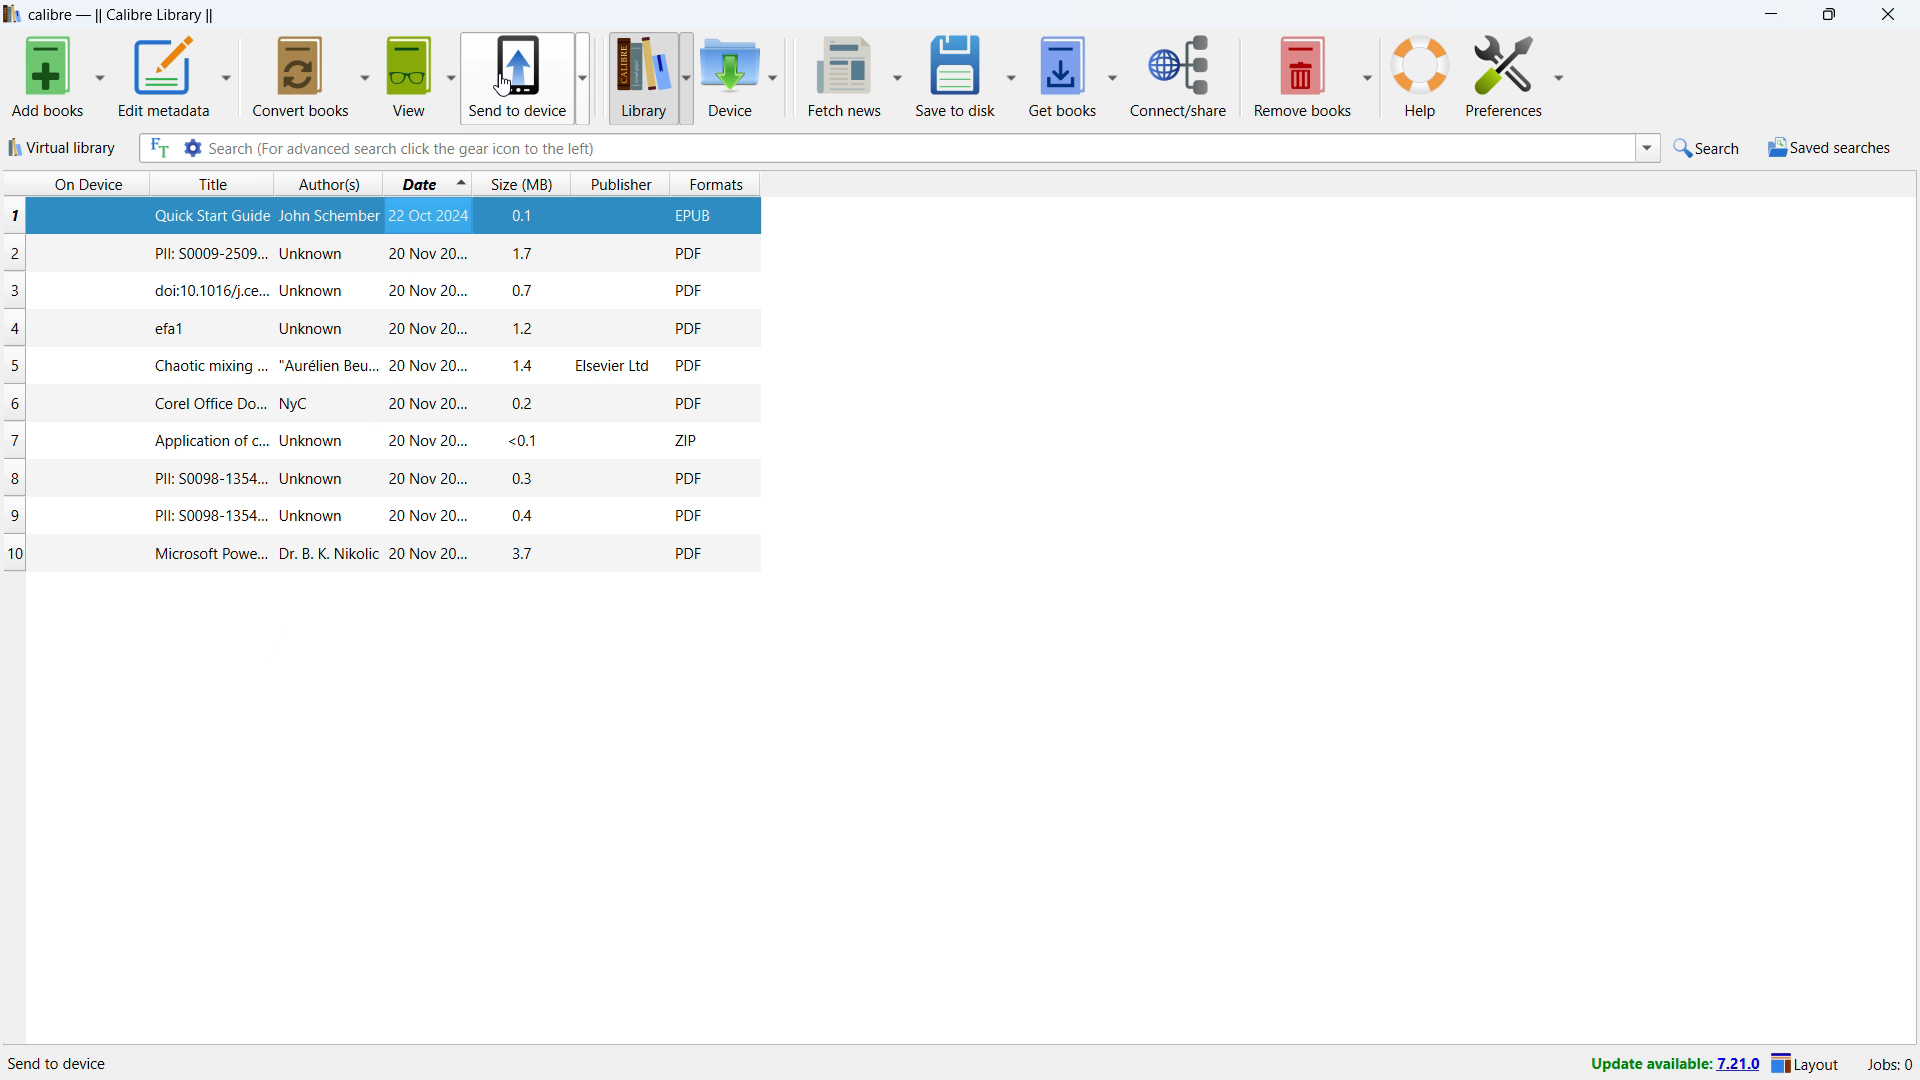  Describe the element at coordinates (846, 75) in the screenshot. I see `` at that location.